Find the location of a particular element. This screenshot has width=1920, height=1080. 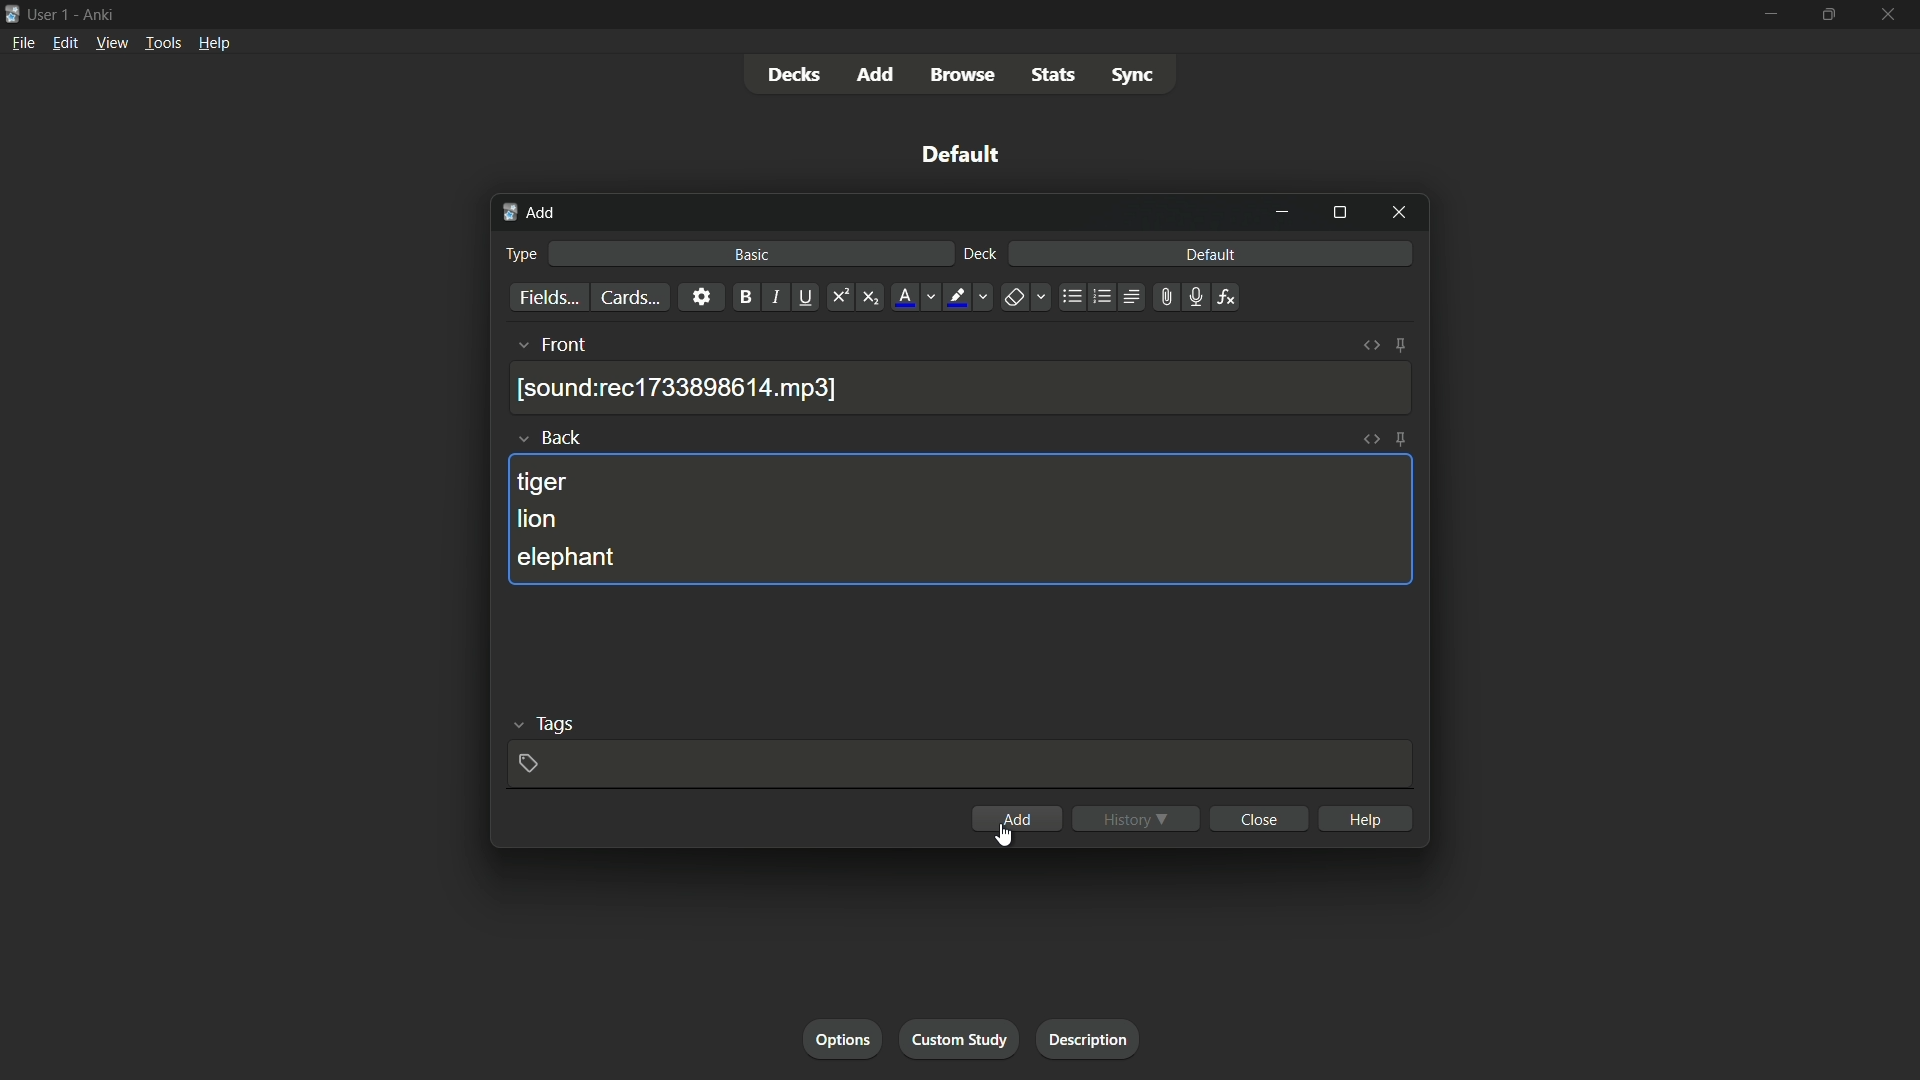

help is located at coordinates (1365, 817).